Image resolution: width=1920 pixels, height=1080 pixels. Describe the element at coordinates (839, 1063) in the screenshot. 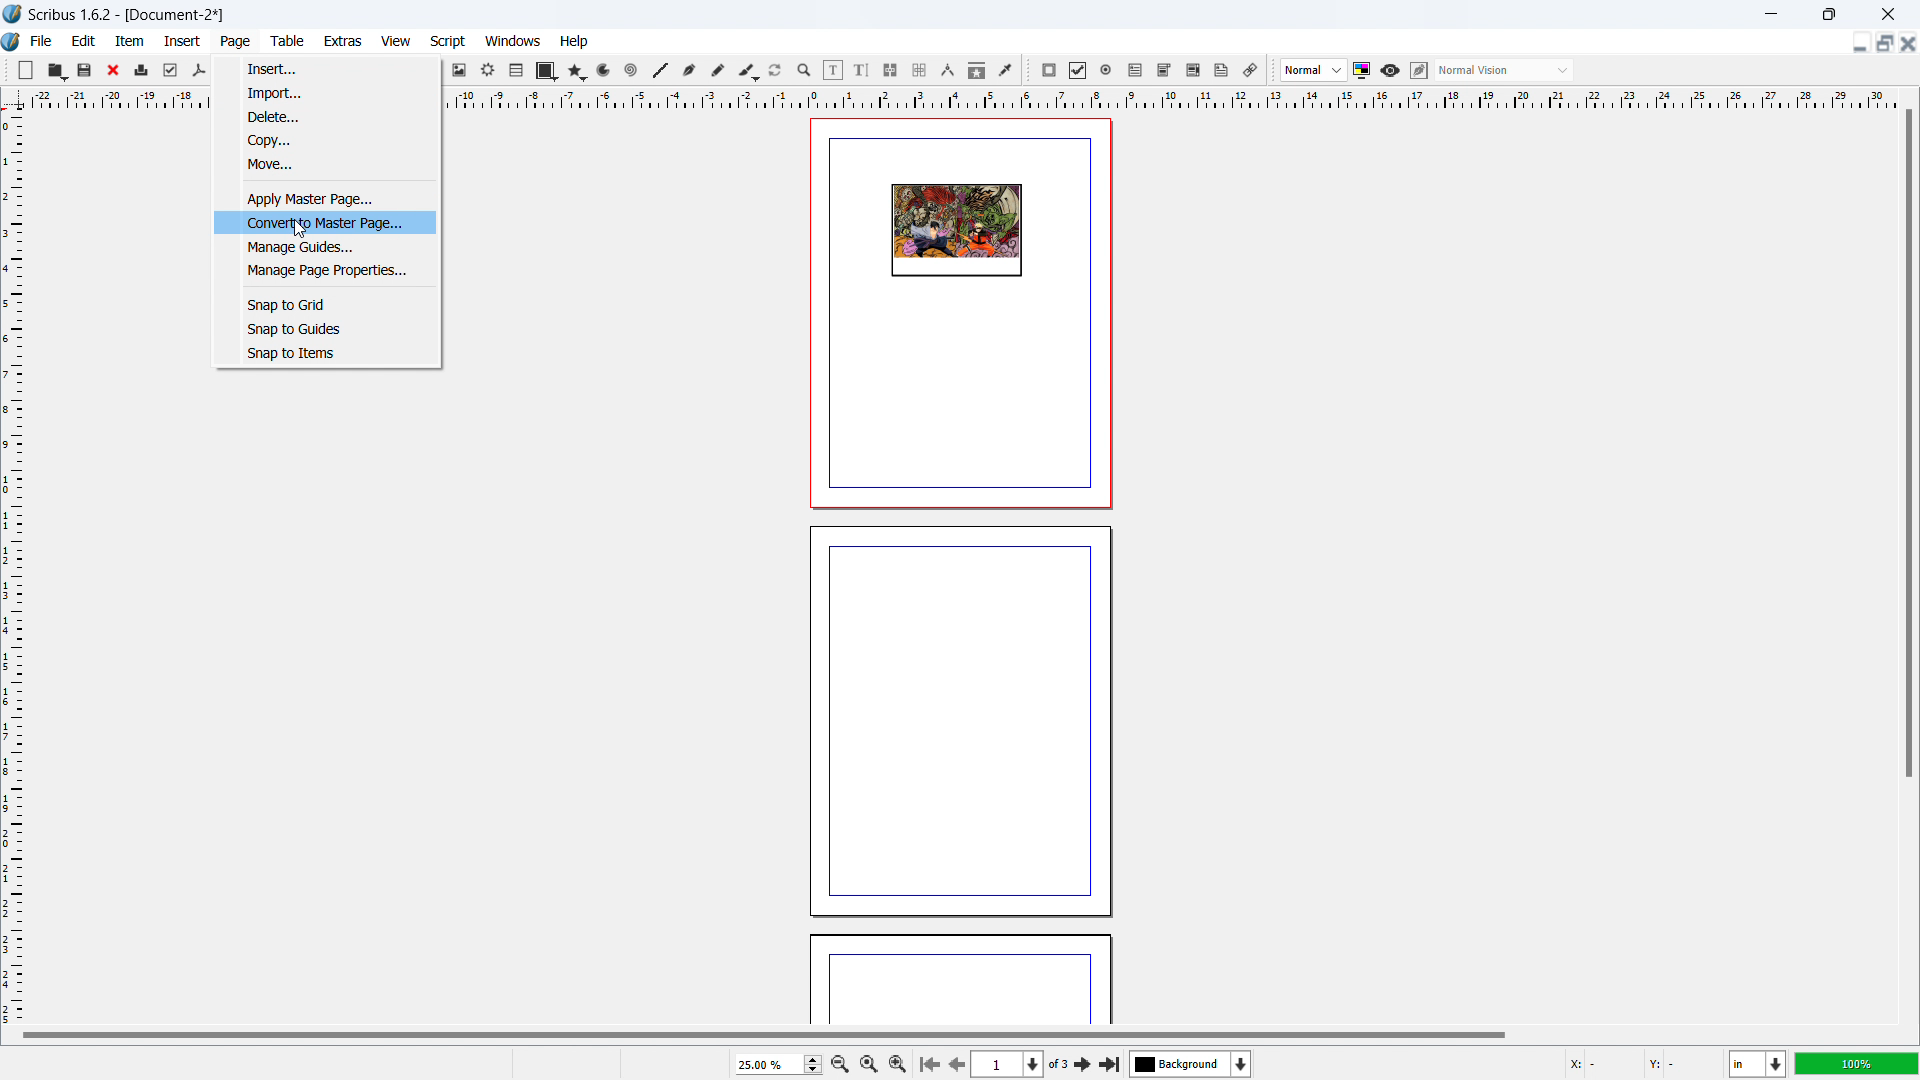

I see `zoom out by the stepping value in tool preference` at that location.